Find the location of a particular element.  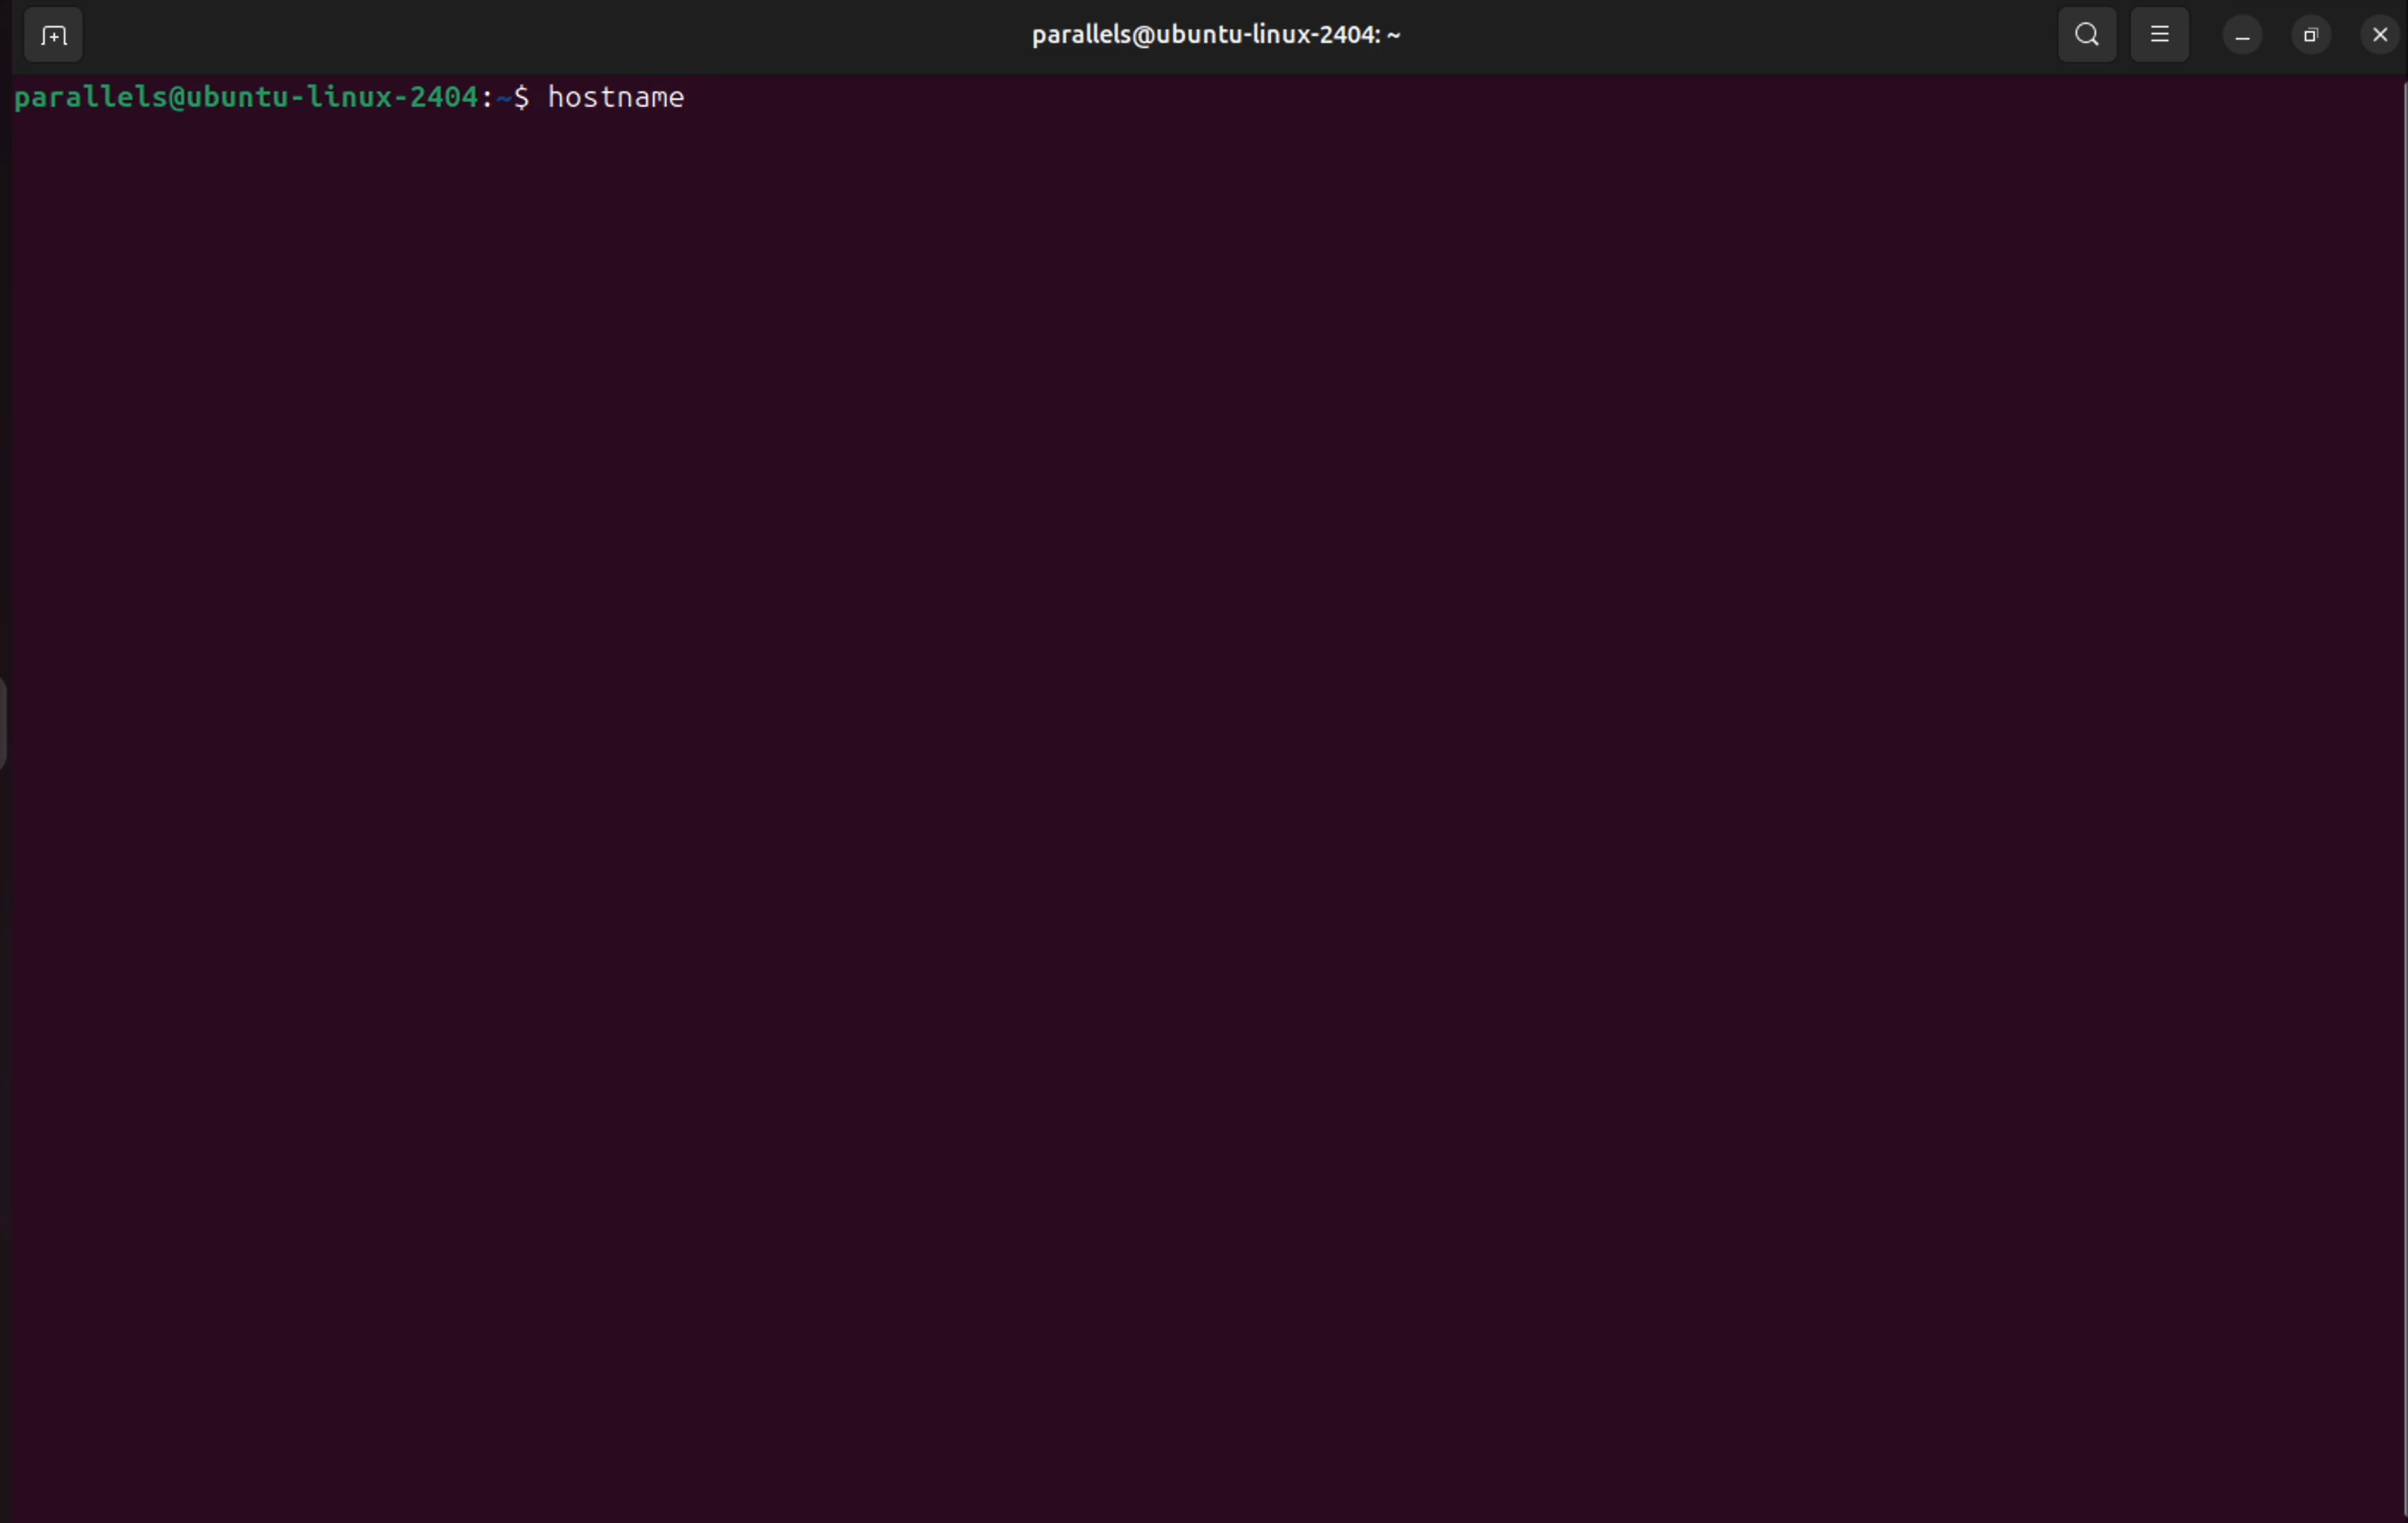

Scrollbar is located at coordinates (2389, 794).